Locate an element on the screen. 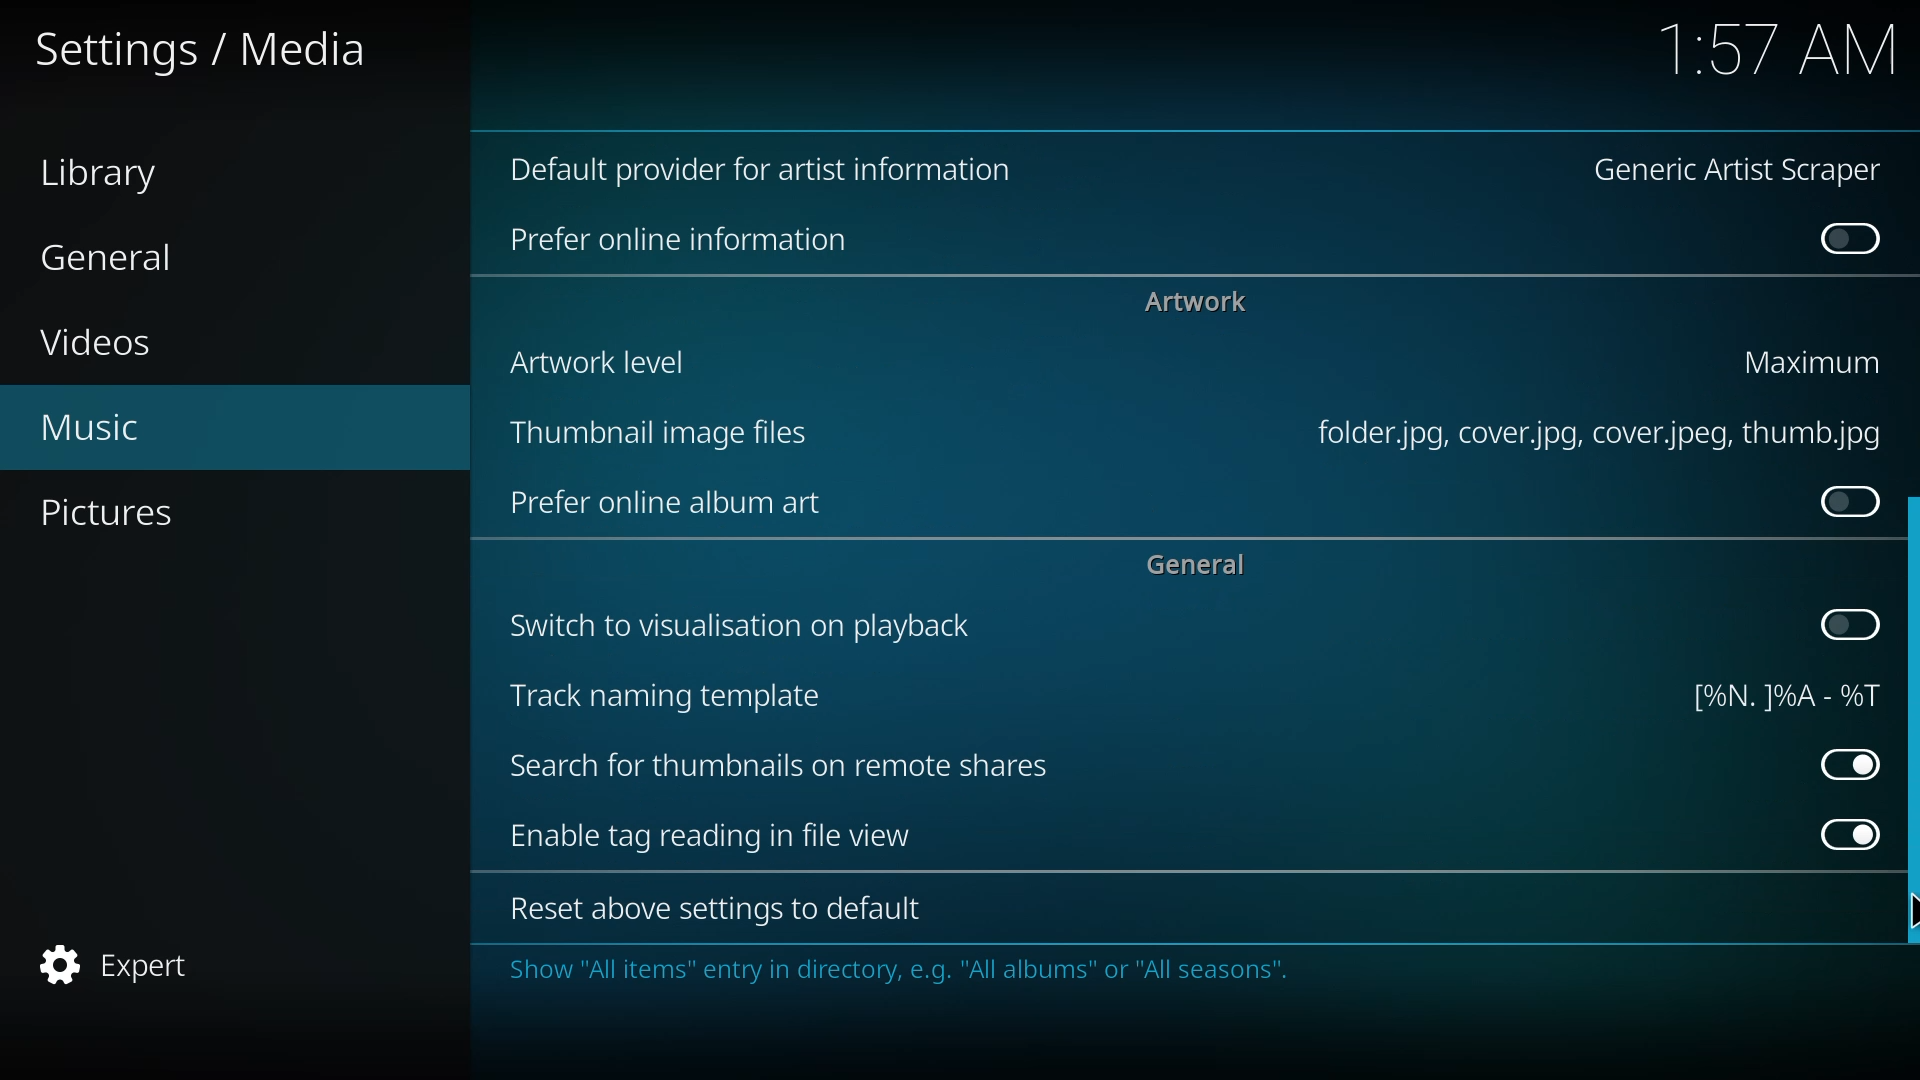 This screenshot has width=1920, height=1080. default is located at coordinates (774, 170).